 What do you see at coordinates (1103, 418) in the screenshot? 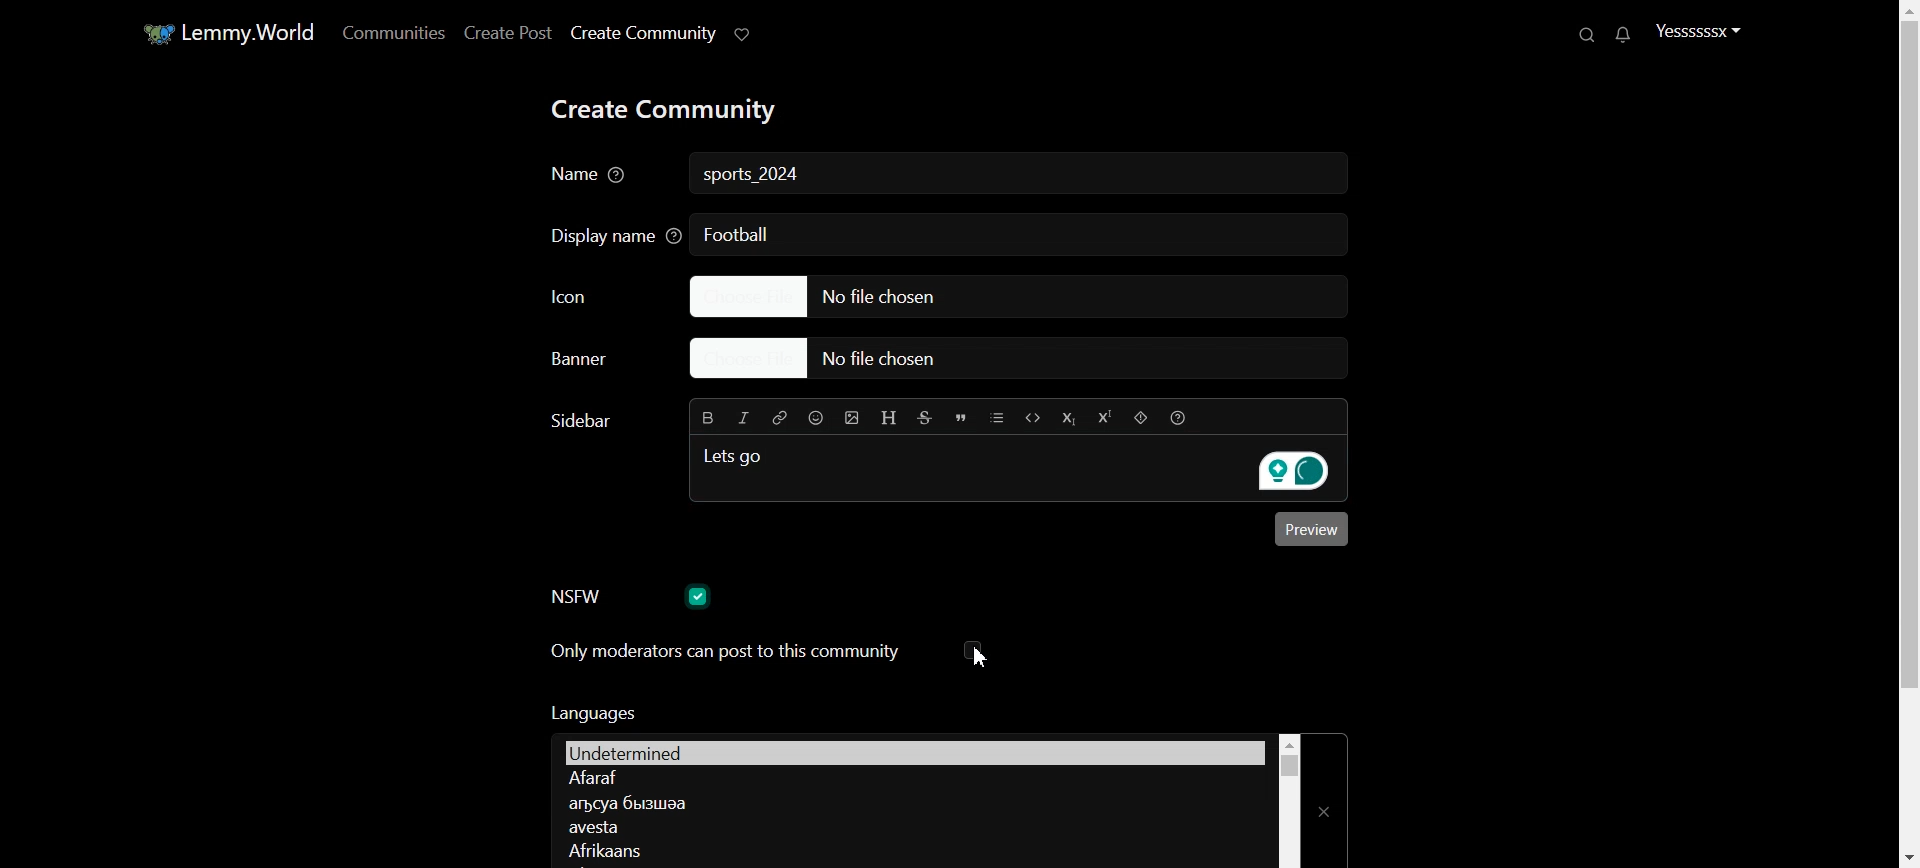
I see `Superscript` at bounding box center [1103, 418].